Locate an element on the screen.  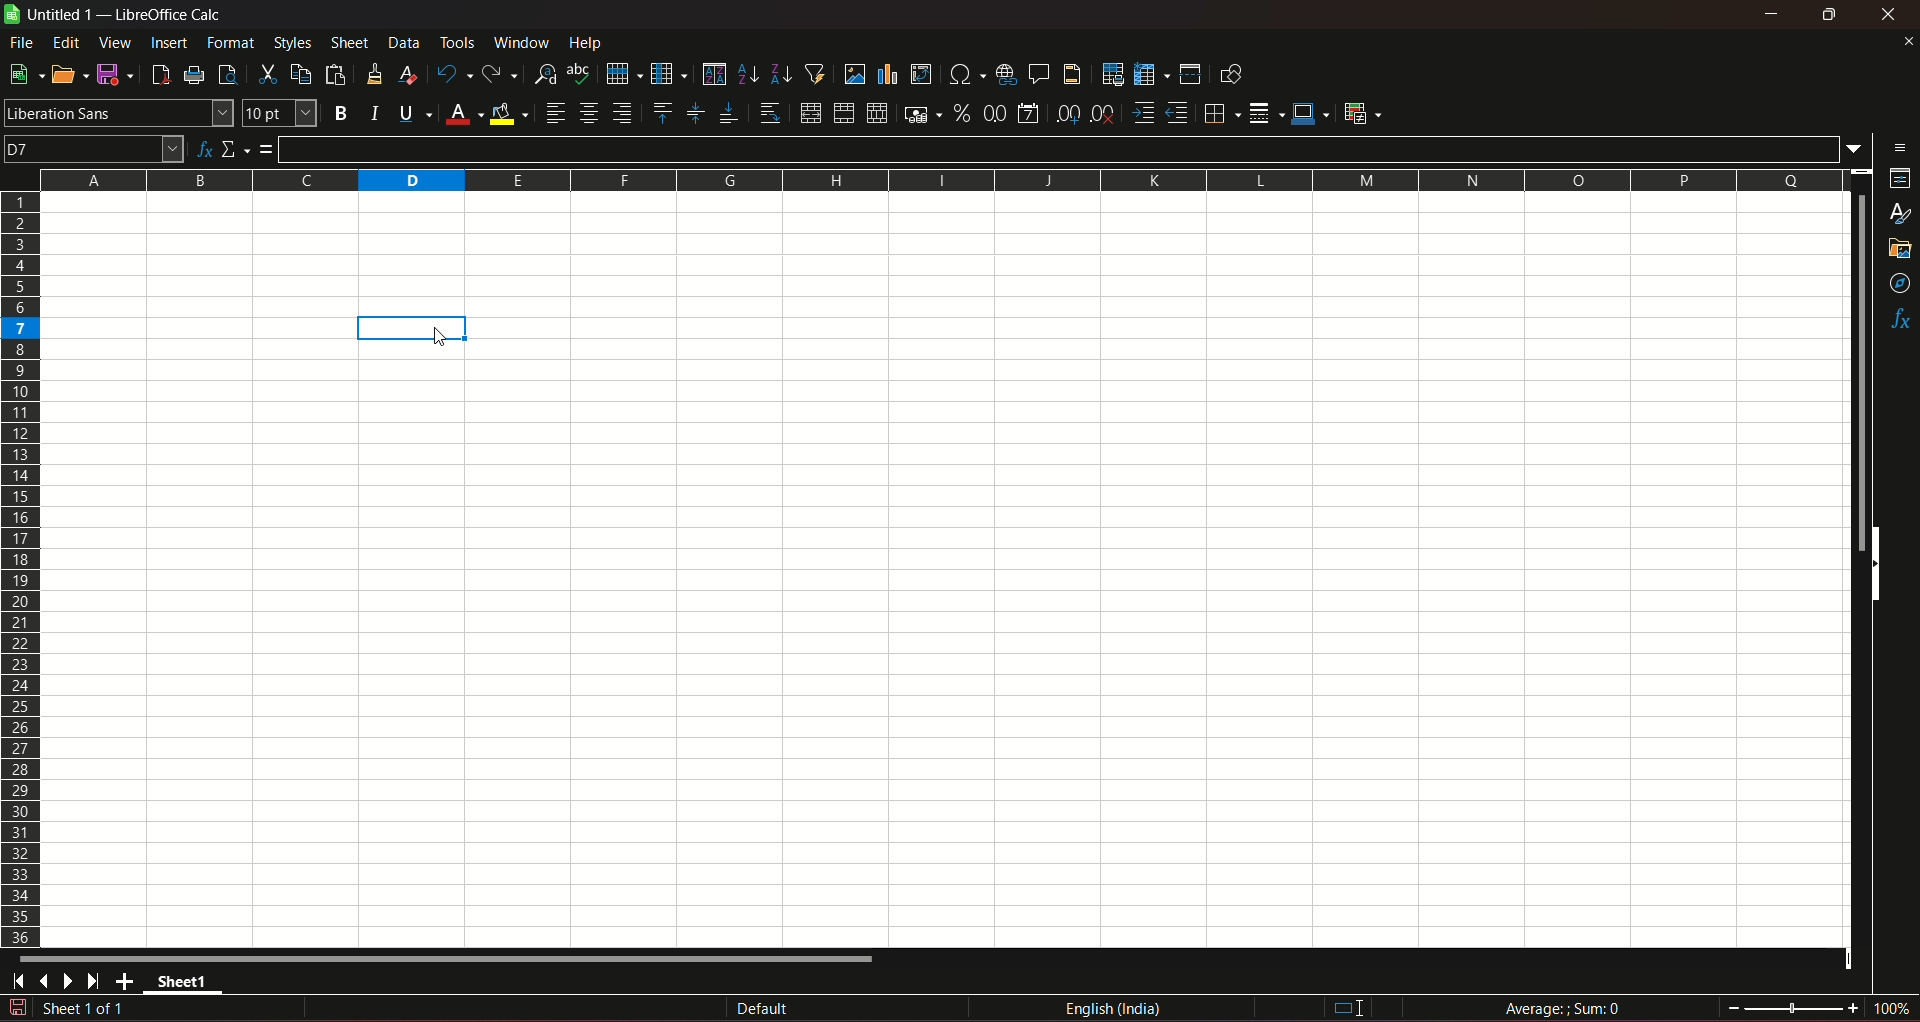
styles is located at coordinates (1902, 215).